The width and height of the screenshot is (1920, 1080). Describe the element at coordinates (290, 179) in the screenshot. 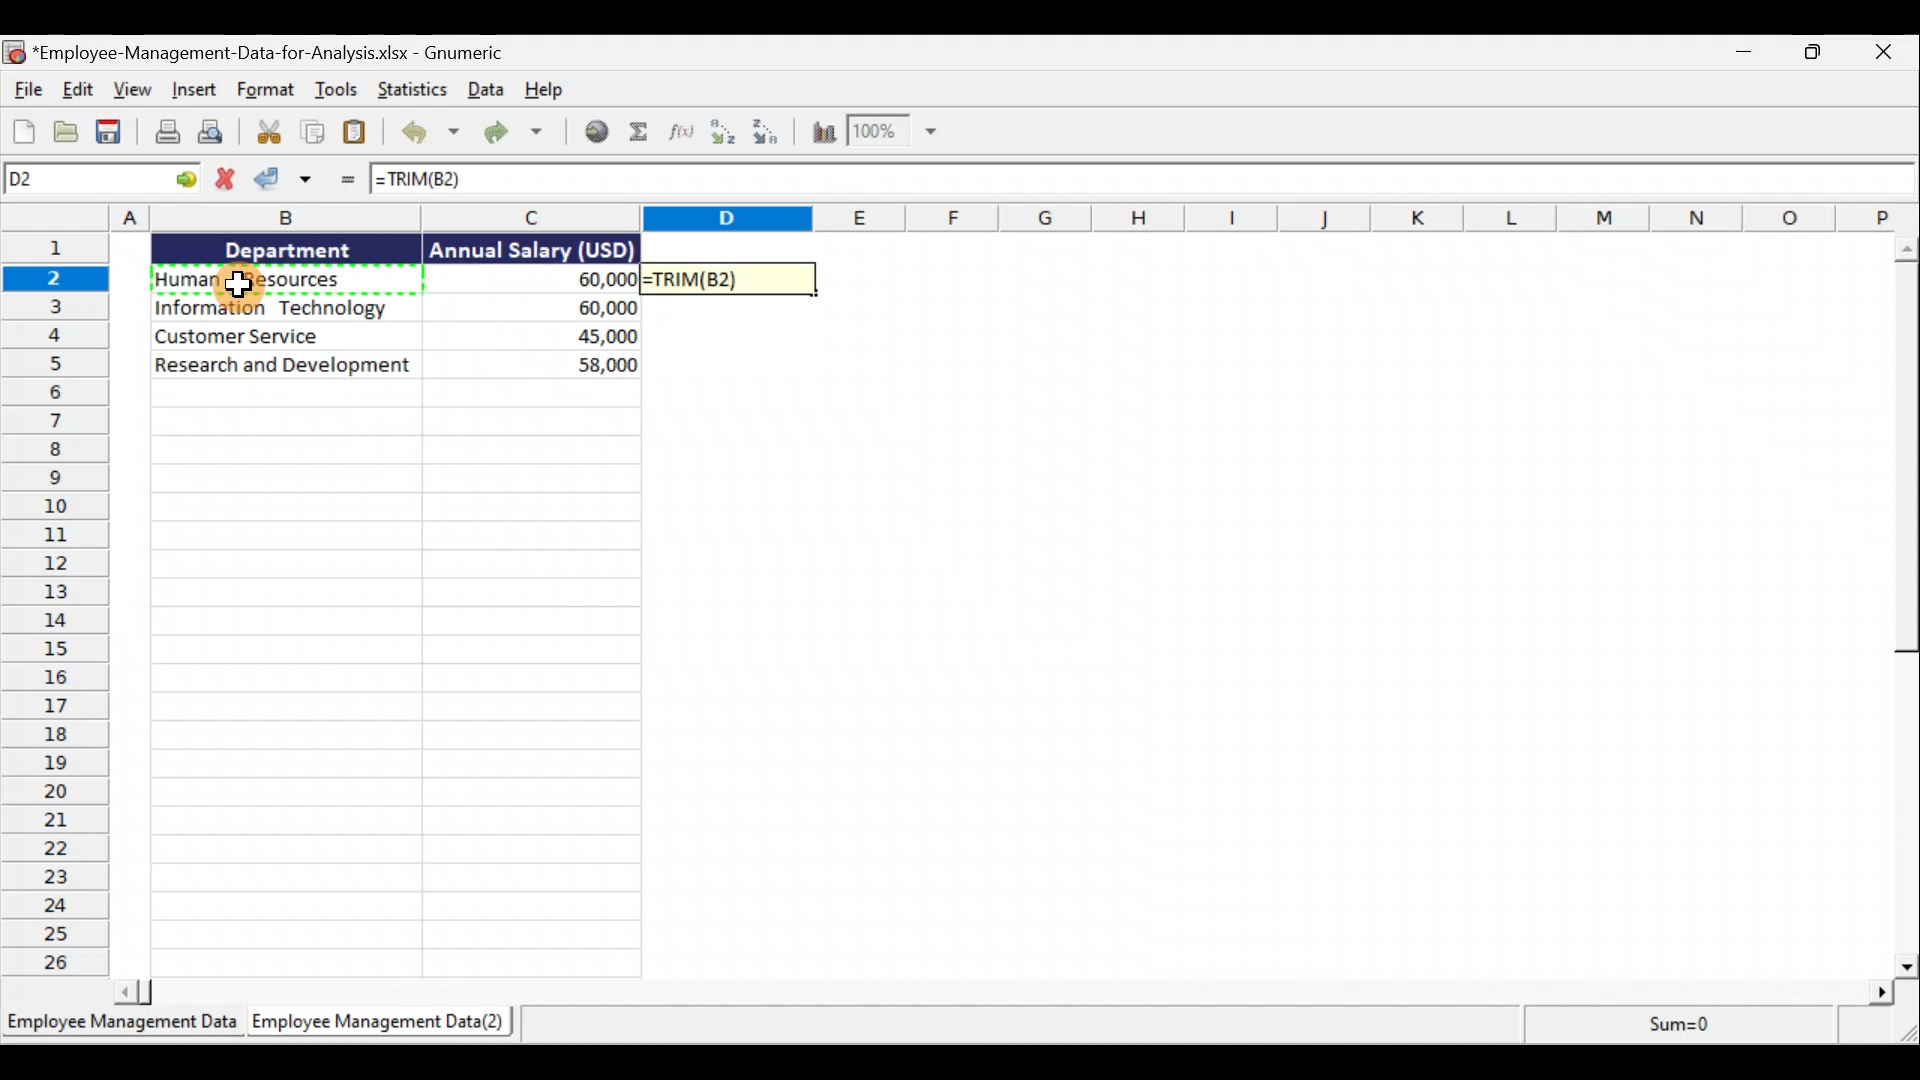

I see `Accept change` at that location.